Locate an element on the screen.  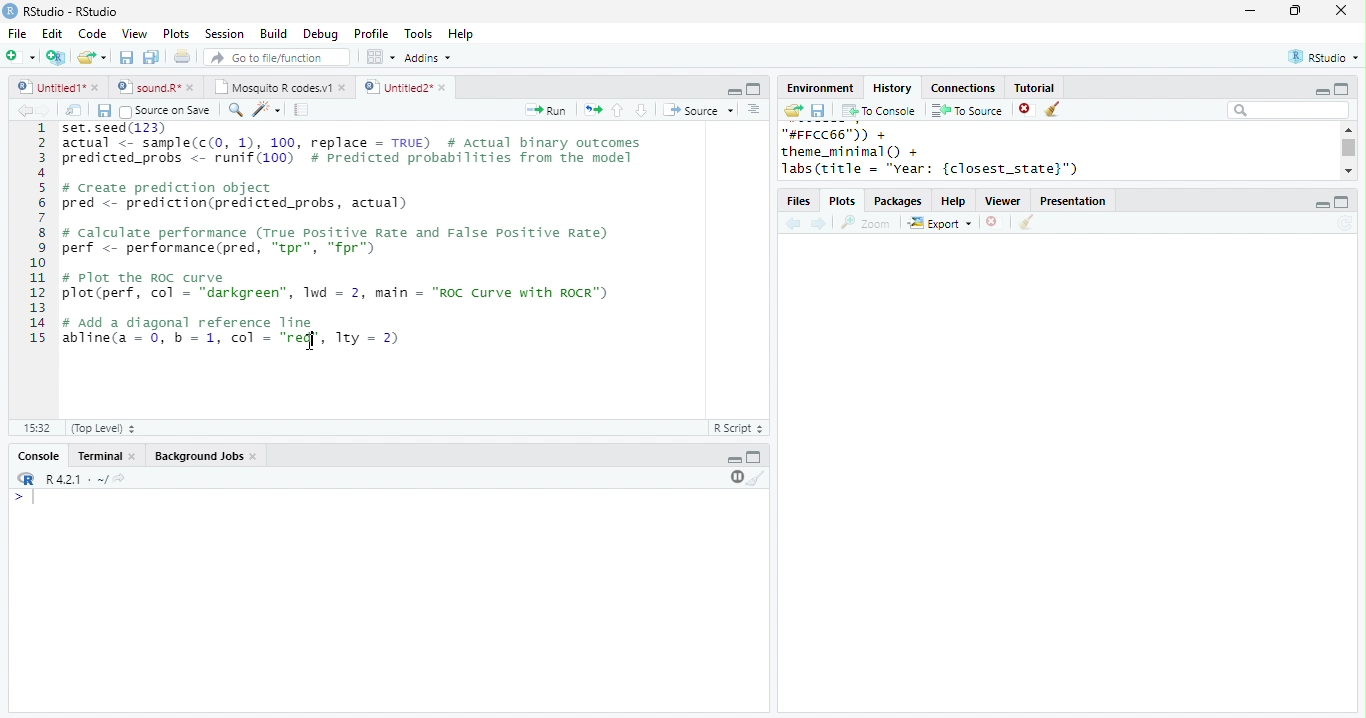
close is located at coordinates (344, 87).